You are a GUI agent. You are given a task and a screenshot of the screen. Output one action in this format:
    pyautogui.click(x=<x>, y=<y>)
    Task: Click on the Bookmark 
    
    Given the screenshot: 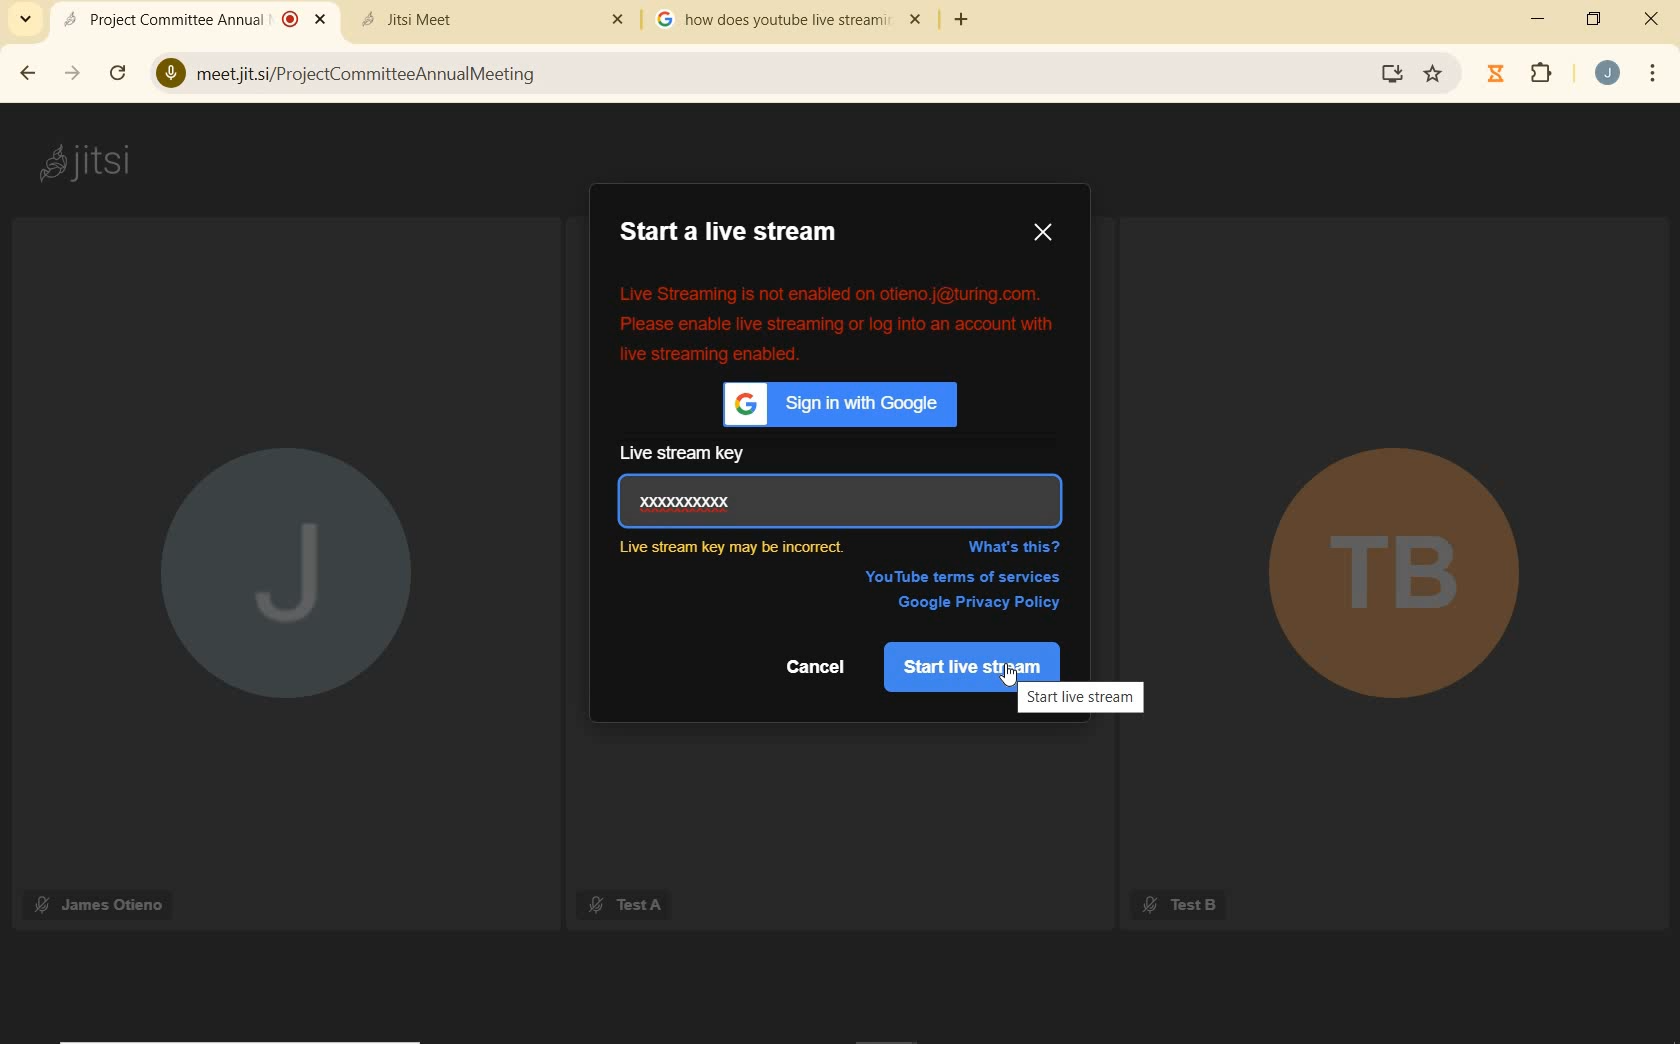 What is the action you would take?
    pyautogui.click(x=1434, y=75)
    